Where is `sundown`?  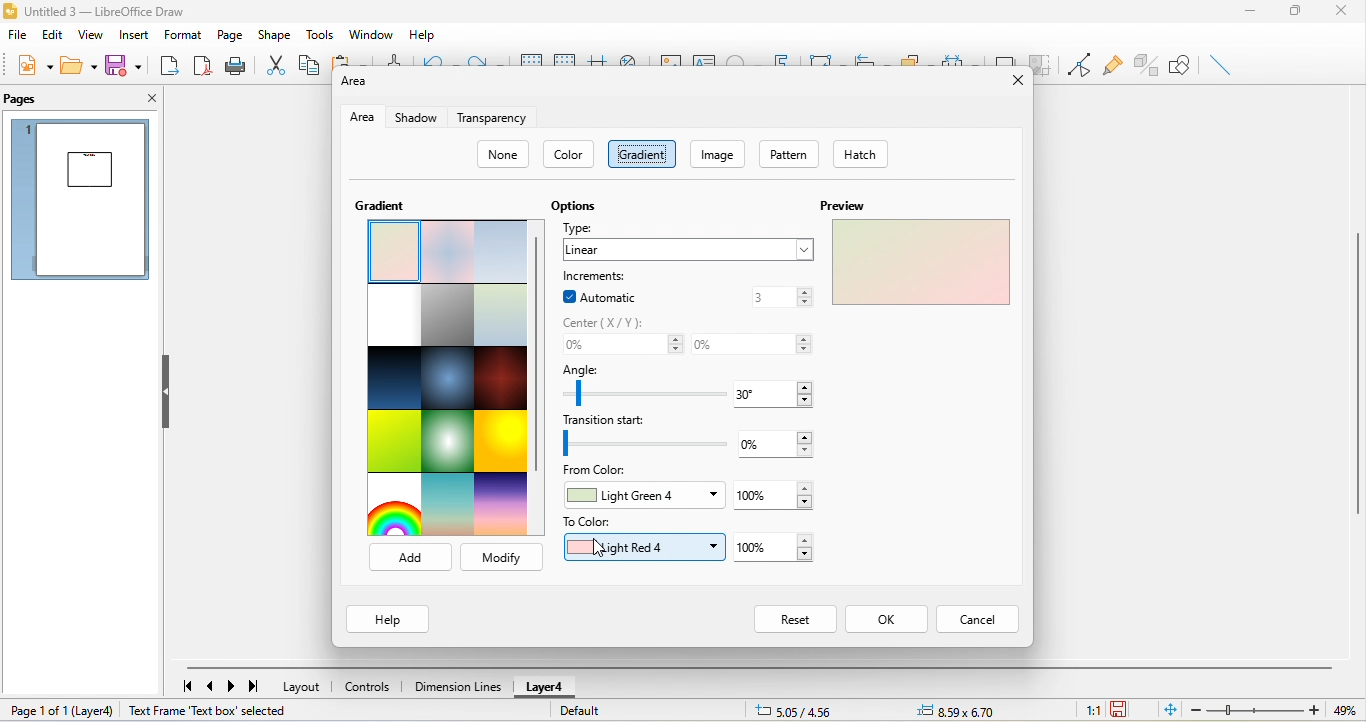
sundown is located at coordinates (503, 504).